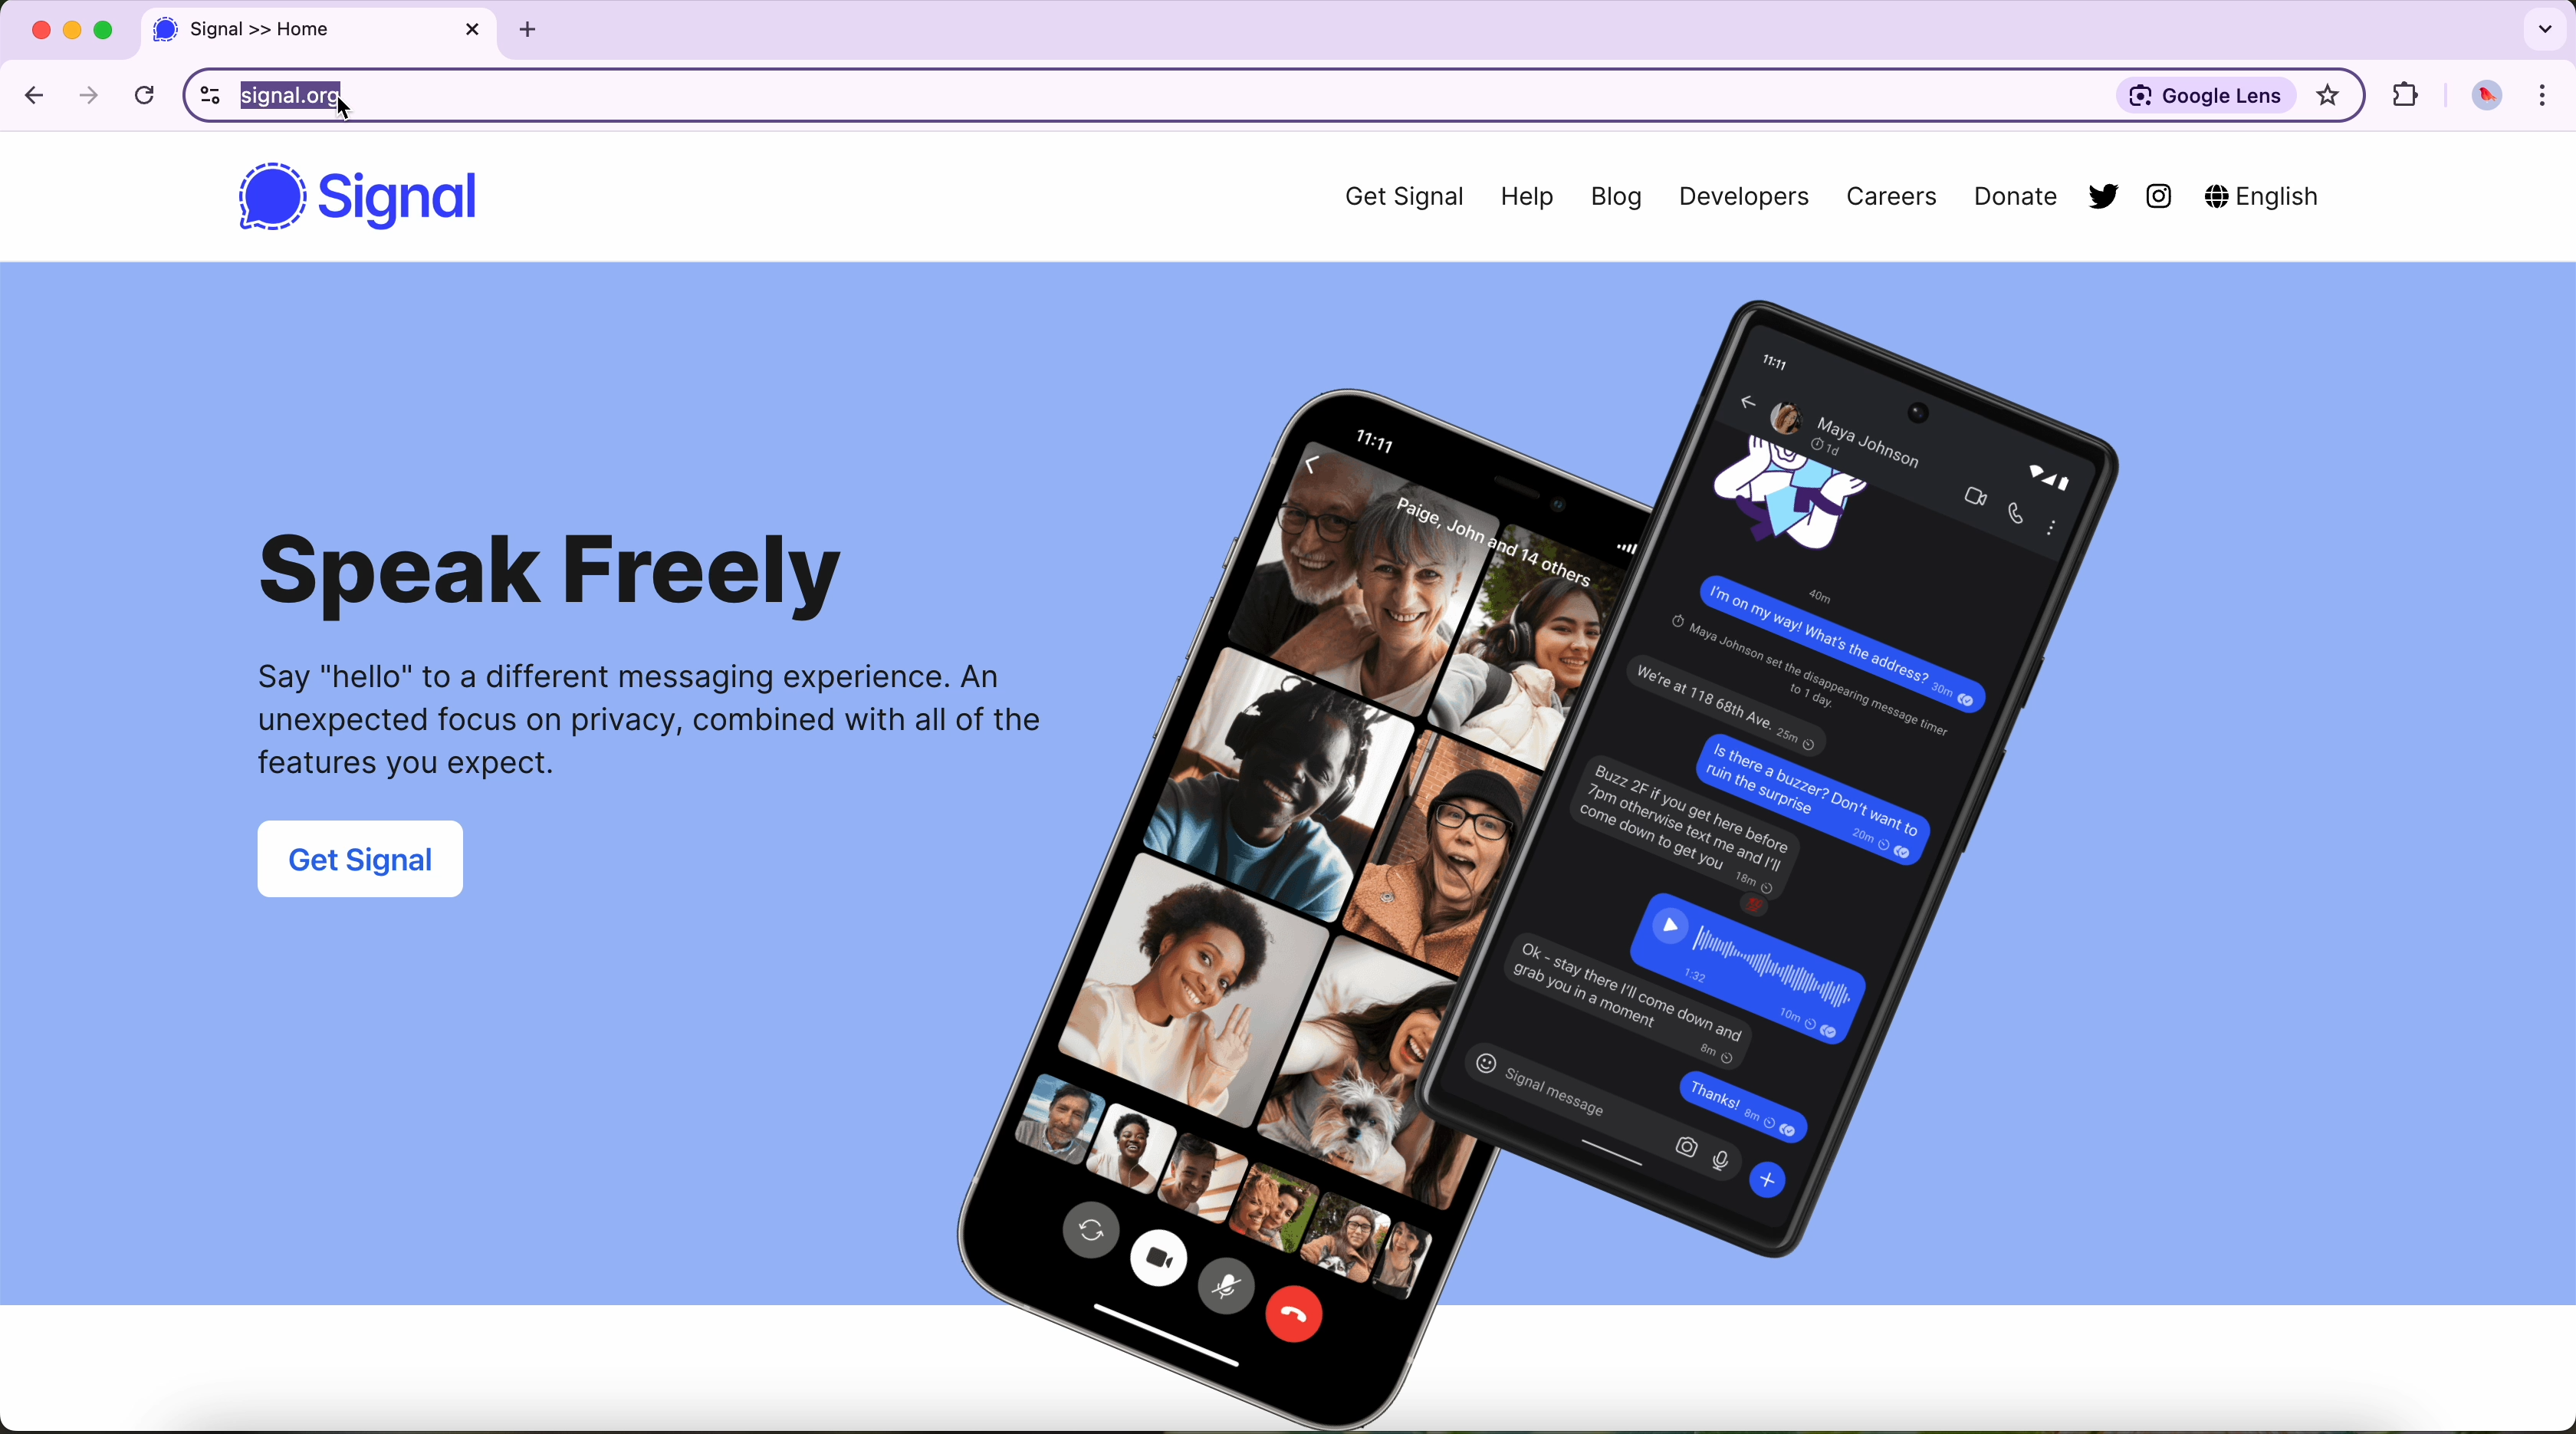  Describe the element at coordinates (148, 95) in the screenshot. I see `refresh the page` at that location.